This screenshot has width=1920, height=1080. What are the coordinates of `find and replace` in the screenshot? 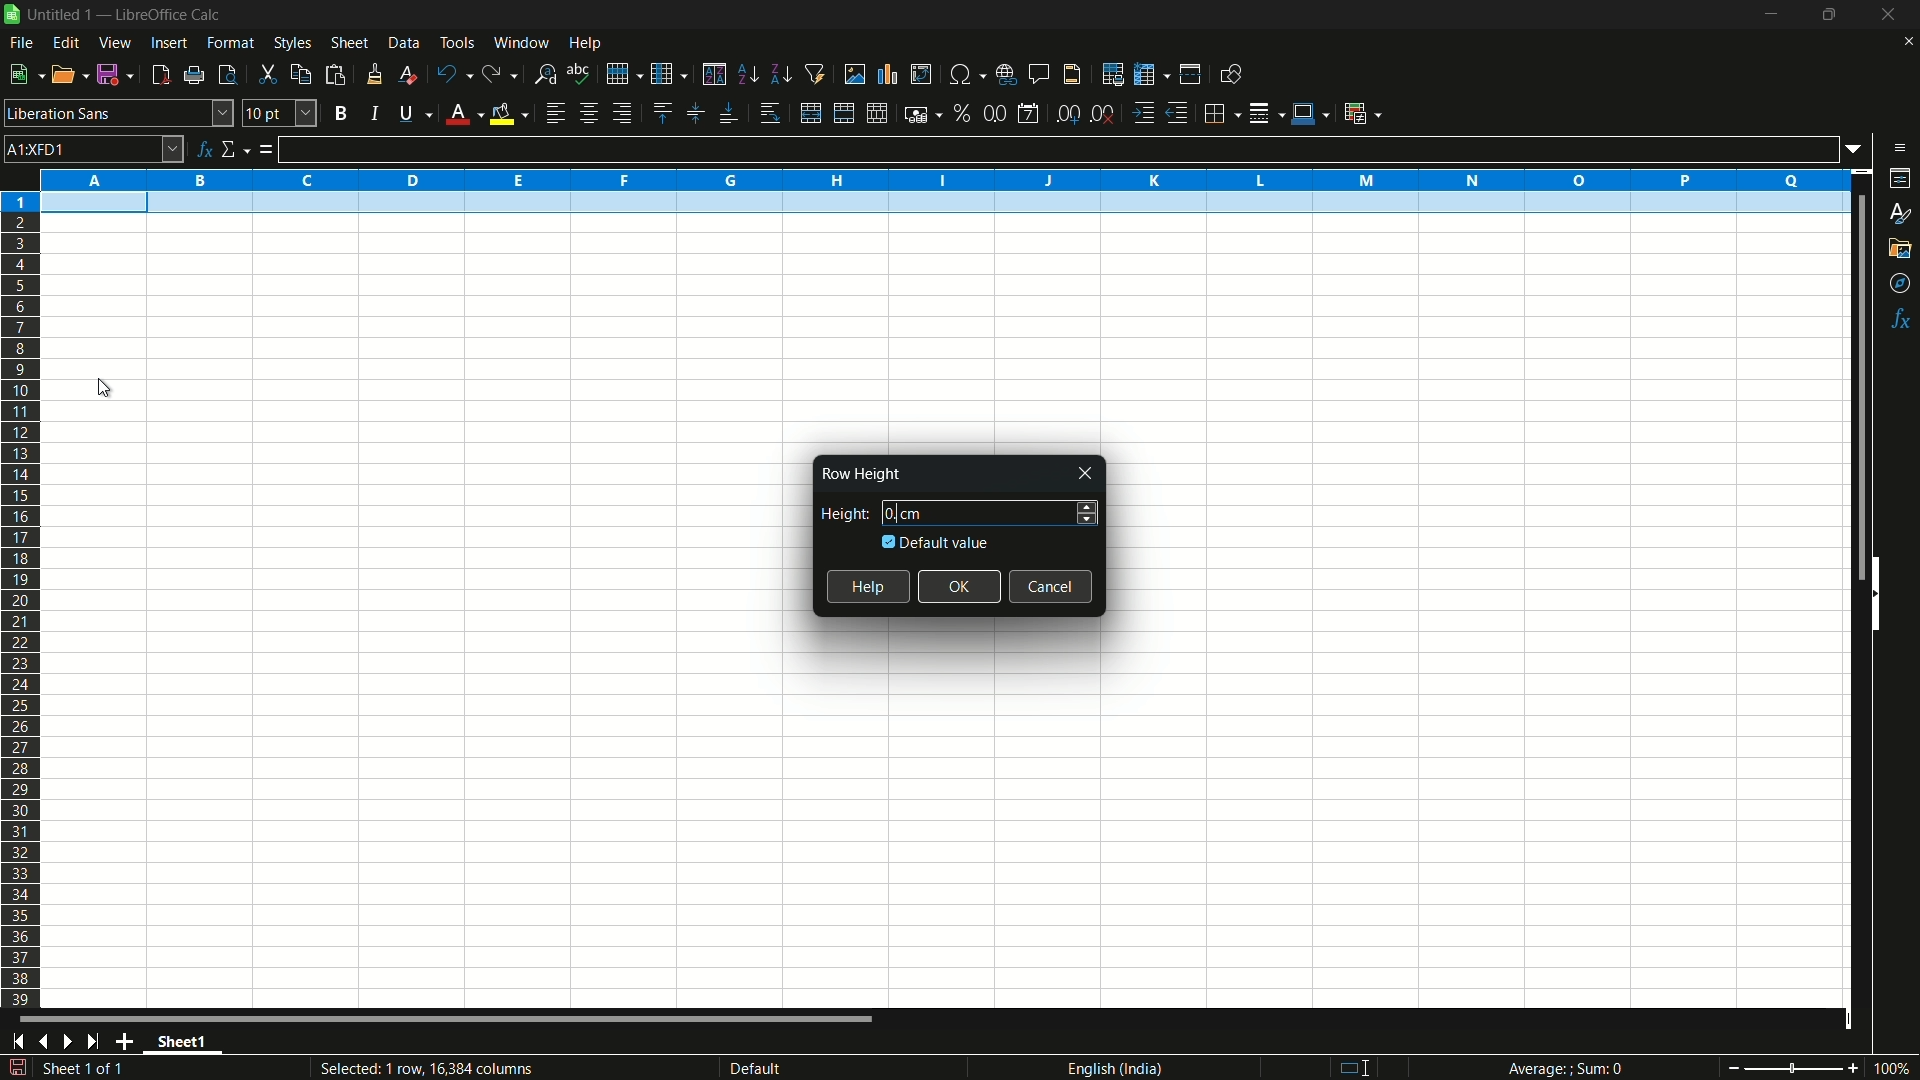 It's located at (546, 73).